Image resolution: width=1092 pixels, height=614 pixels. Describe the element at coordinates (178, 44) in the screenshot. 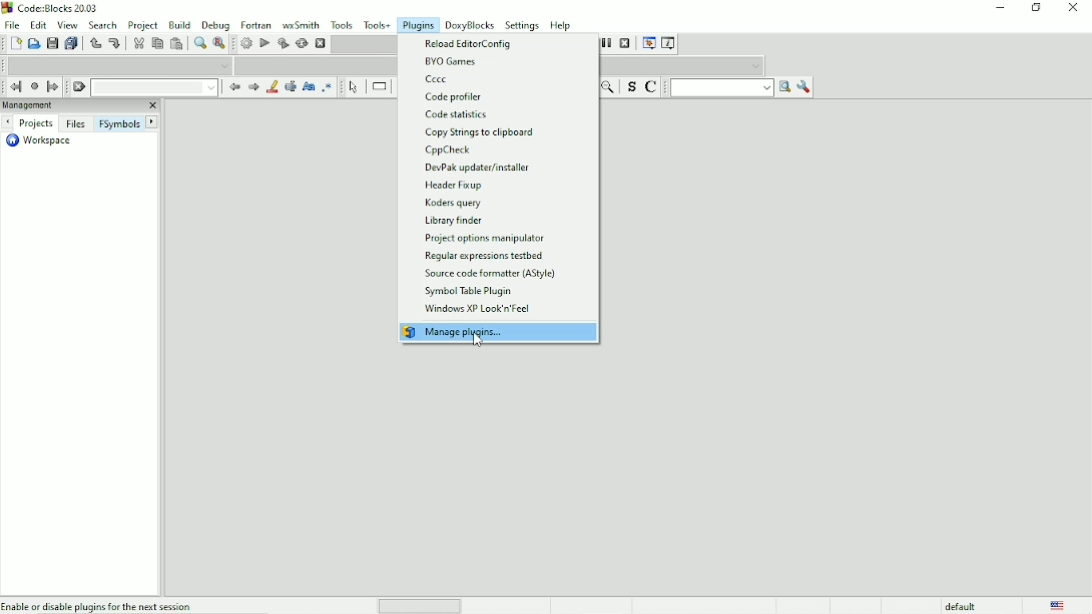

I see `Paste` at that location.